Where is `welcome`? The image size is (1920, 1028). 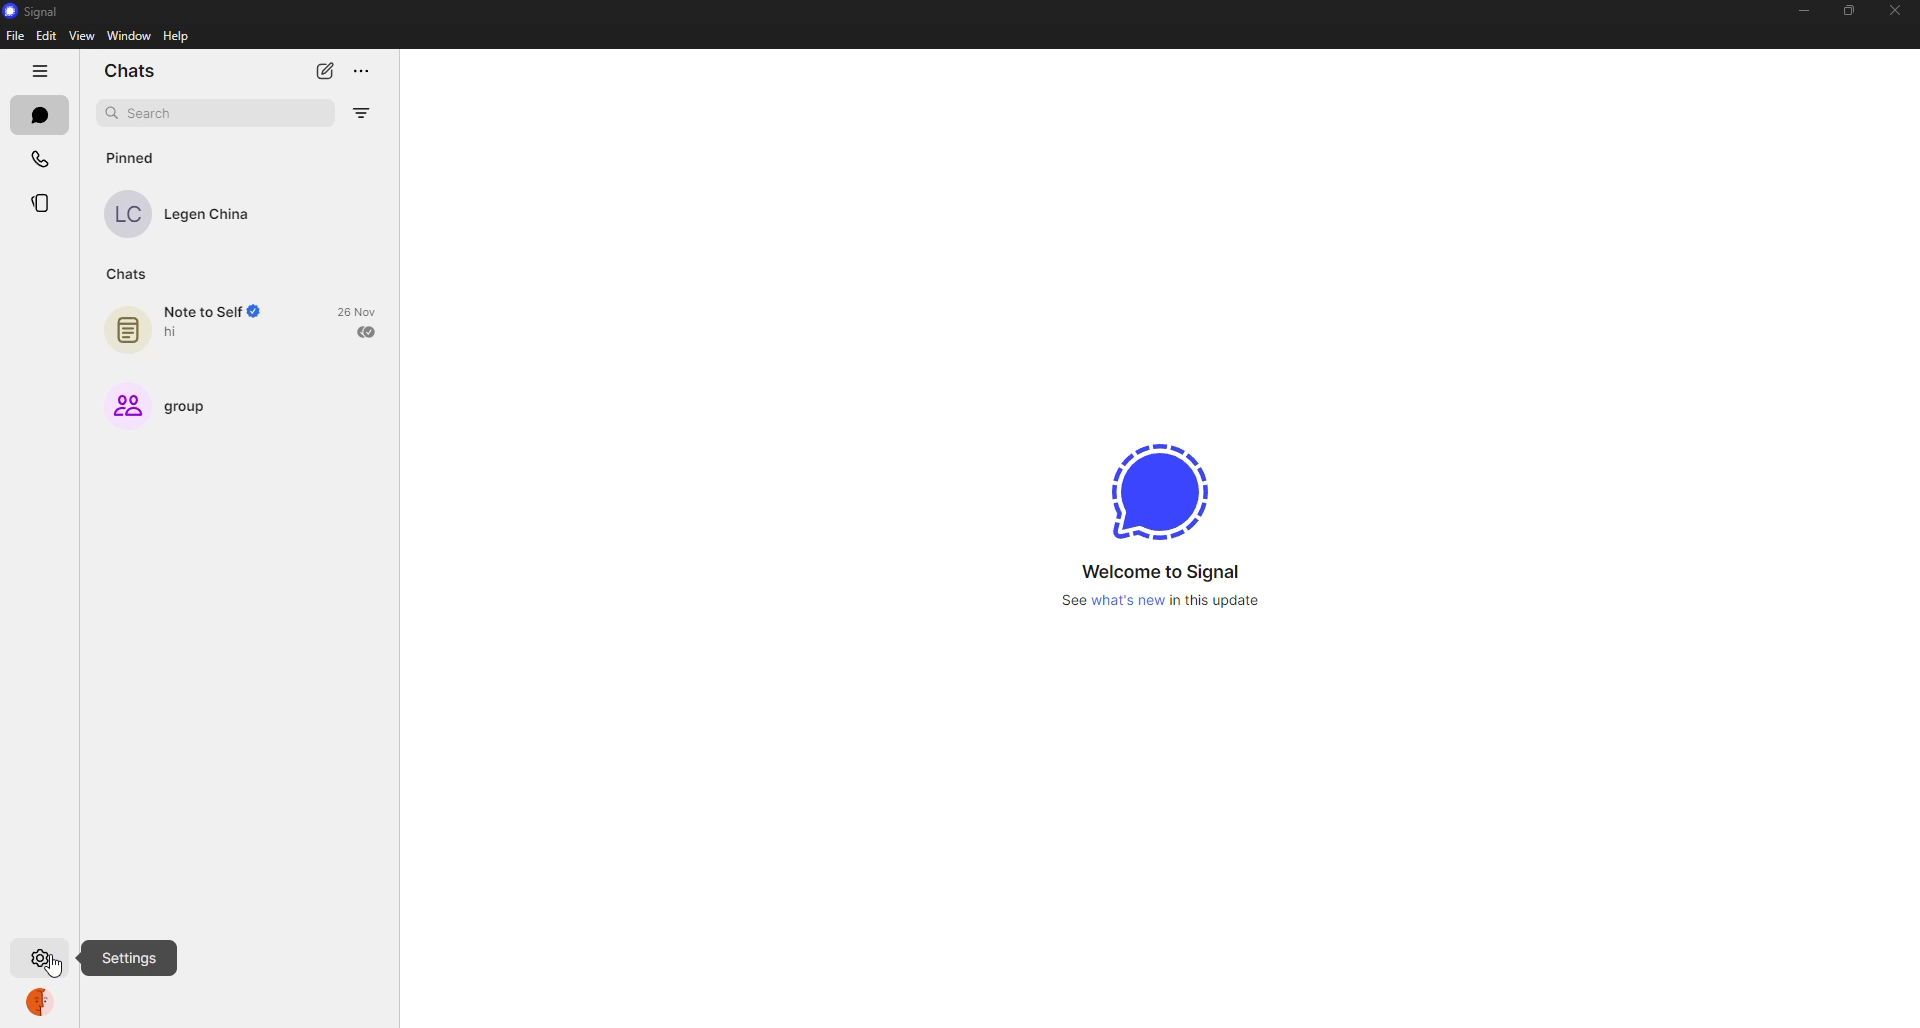
welcome is located at coordinates (1166, 571).